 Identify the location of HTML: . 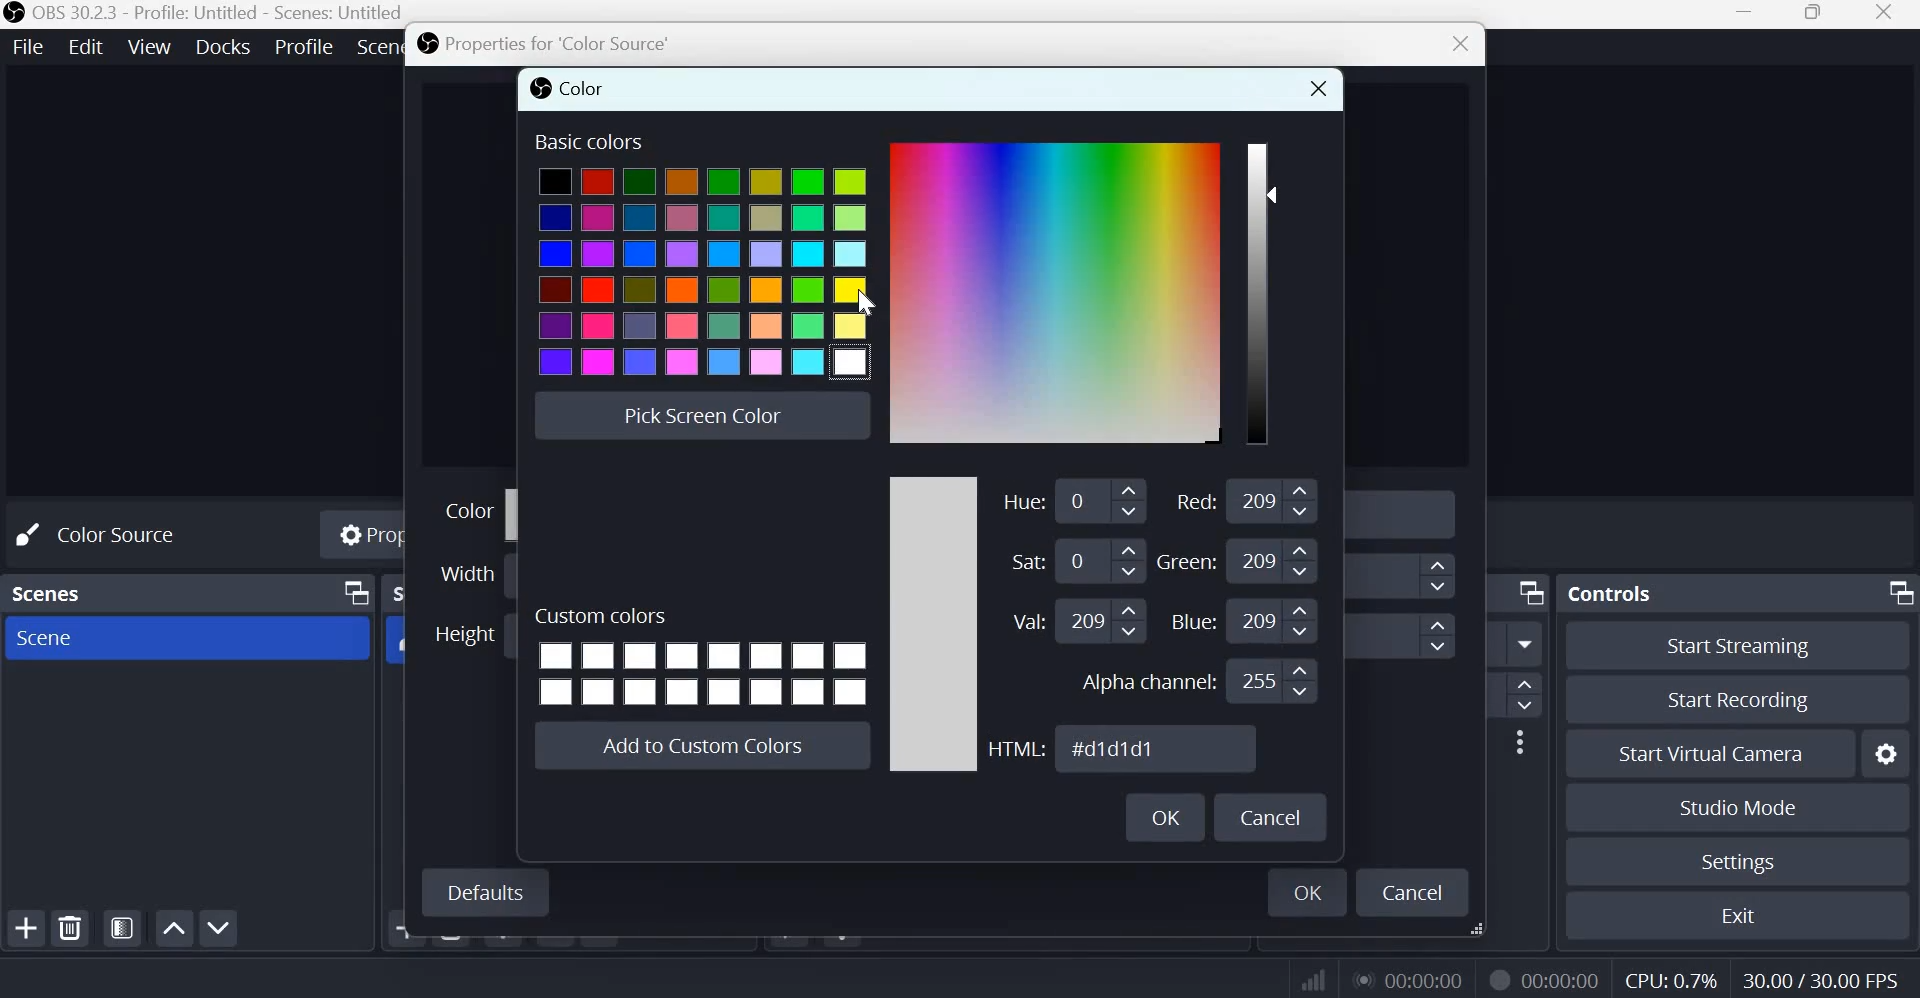
(1019, 747).